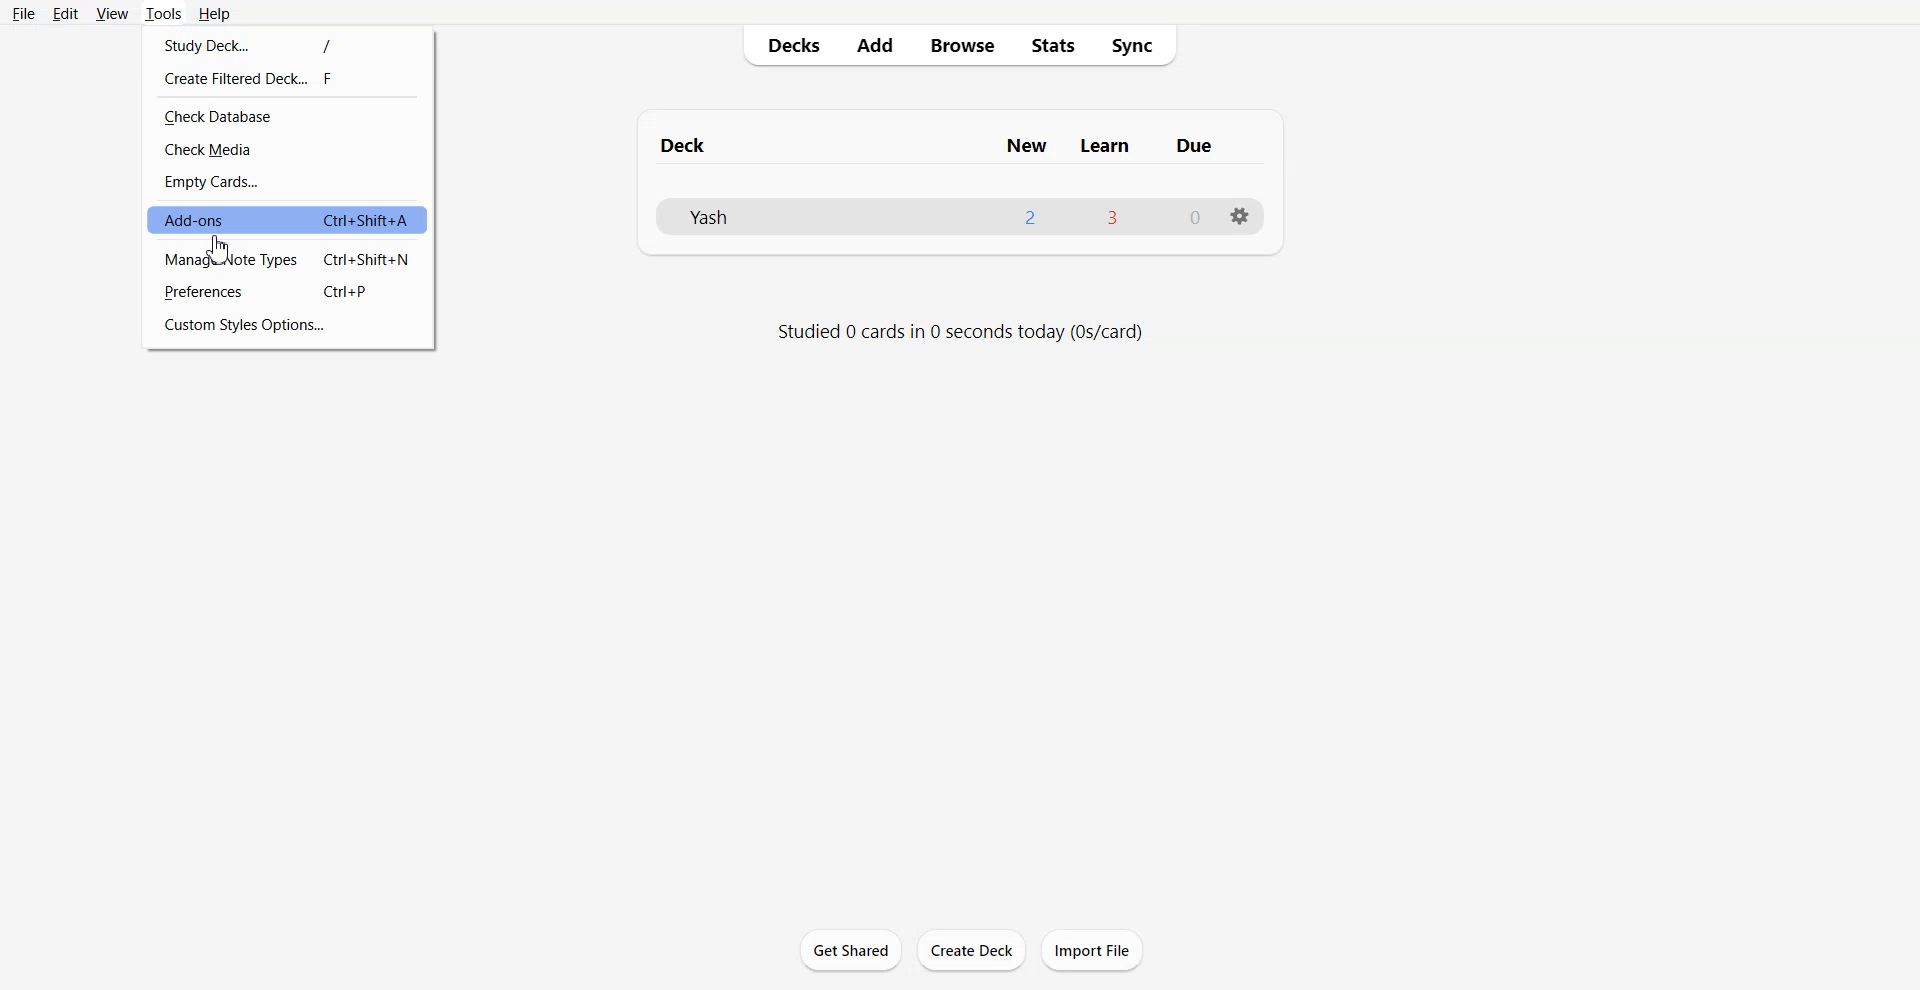 This screenshot has height=990, width=1920. What do you see at coordinates (288, 261) in the screenshot?
I see `Manage Note Types` at bounding box center [288, 261].